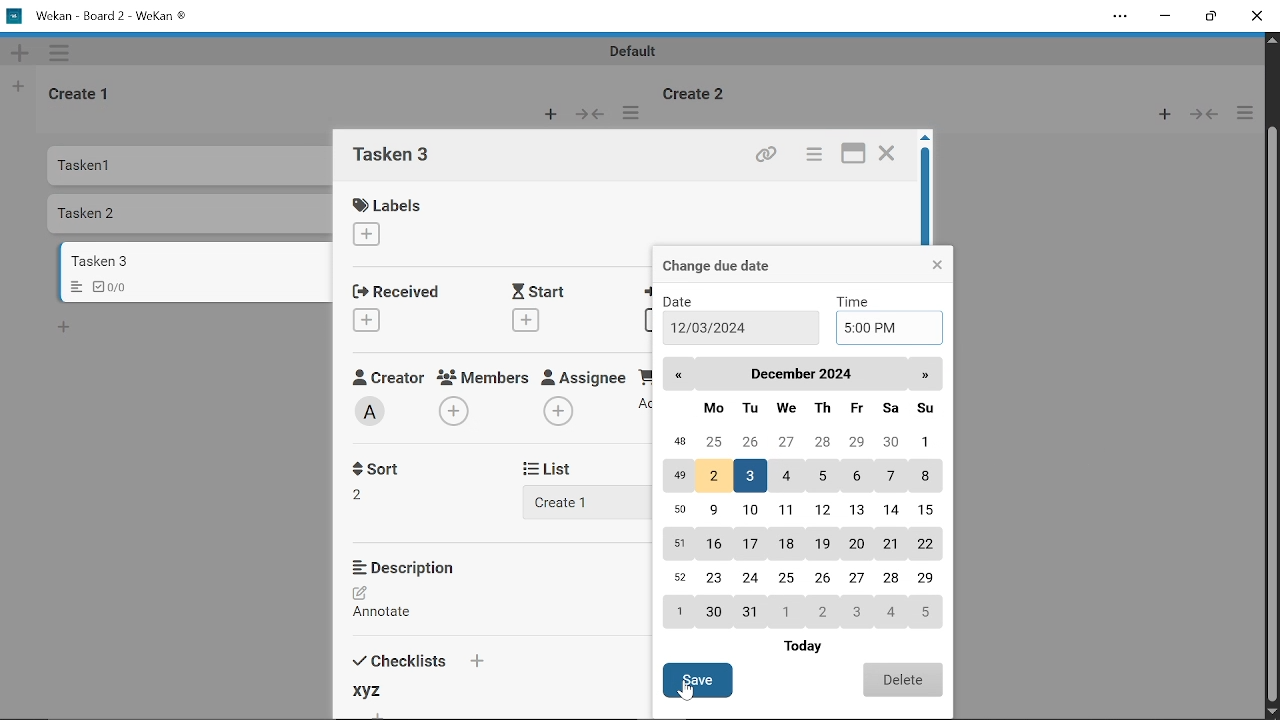  What do you see at coordinates (1120, 16) in the screenshot?
I see `Settings and more` at bounding box center [1120, 16].